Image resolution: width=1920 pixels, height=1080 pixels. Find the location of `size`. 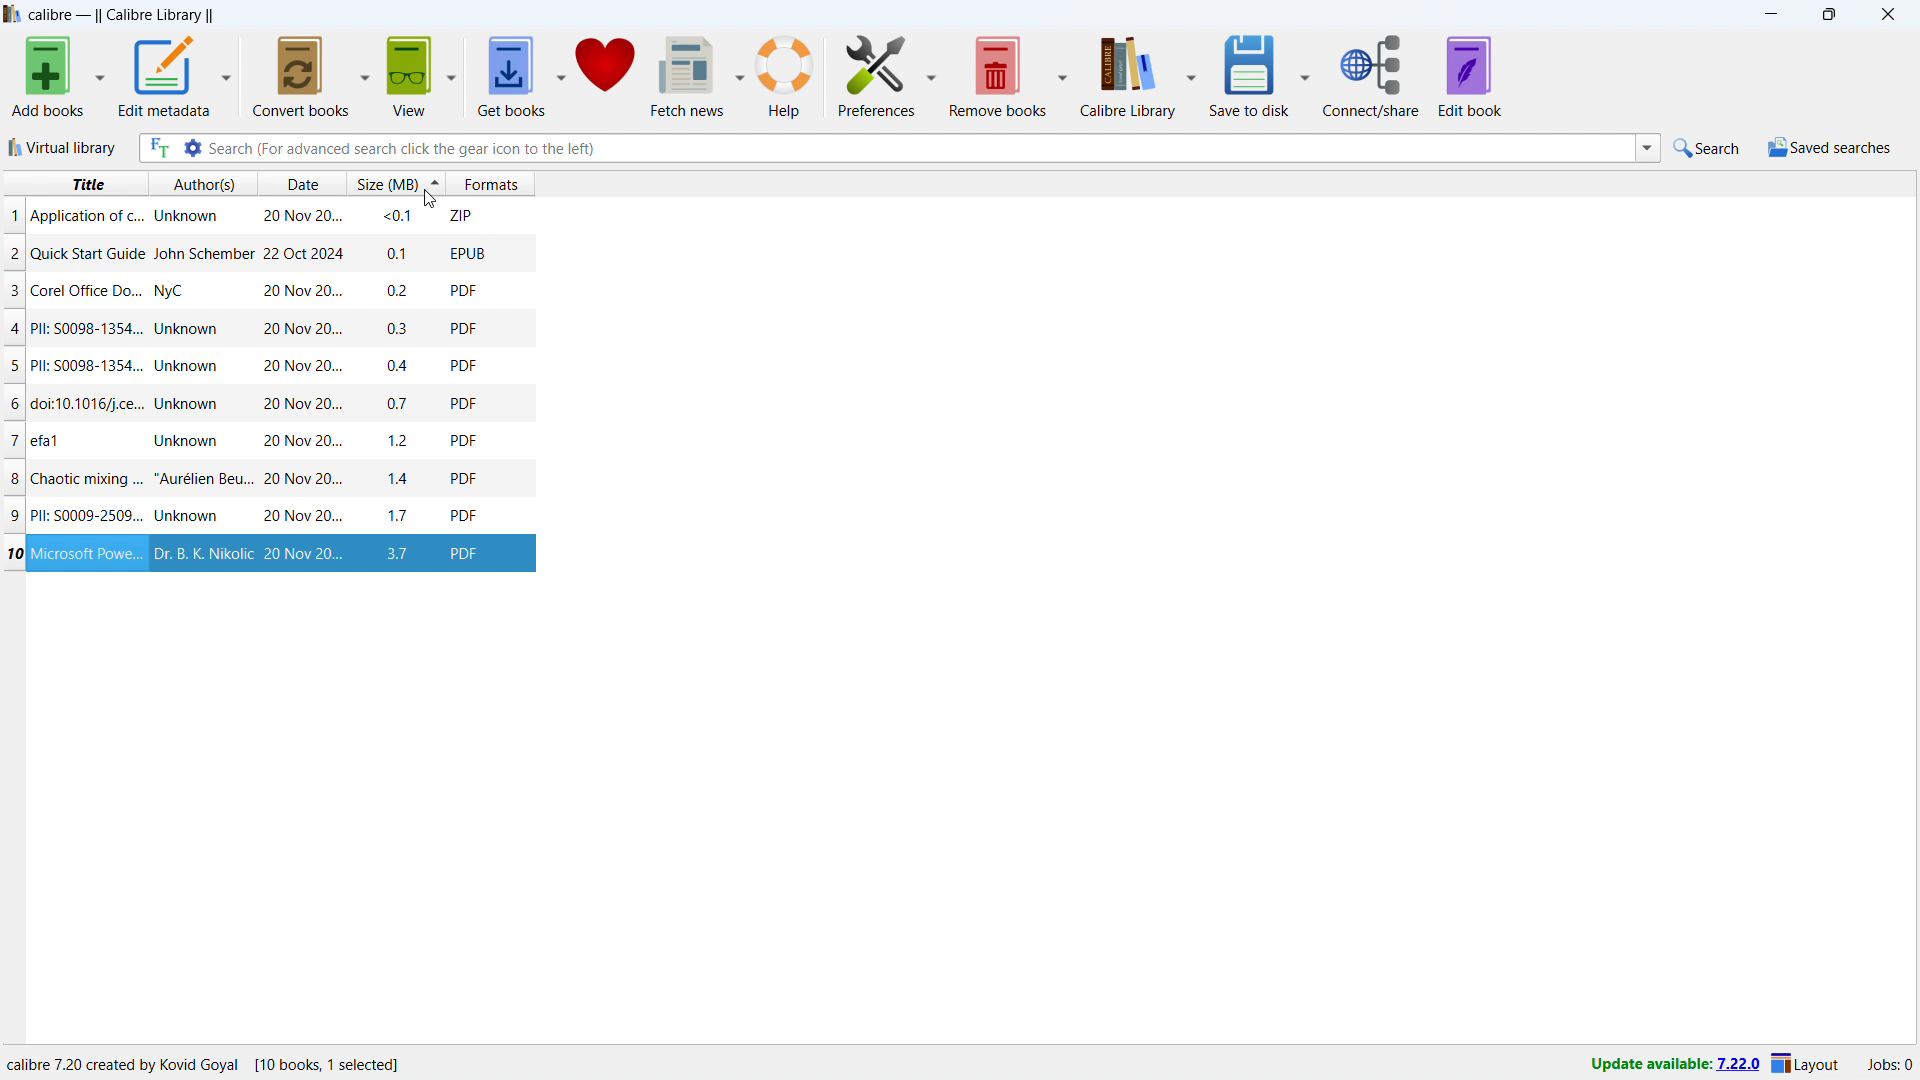

size is located at coordinates (400, 441).